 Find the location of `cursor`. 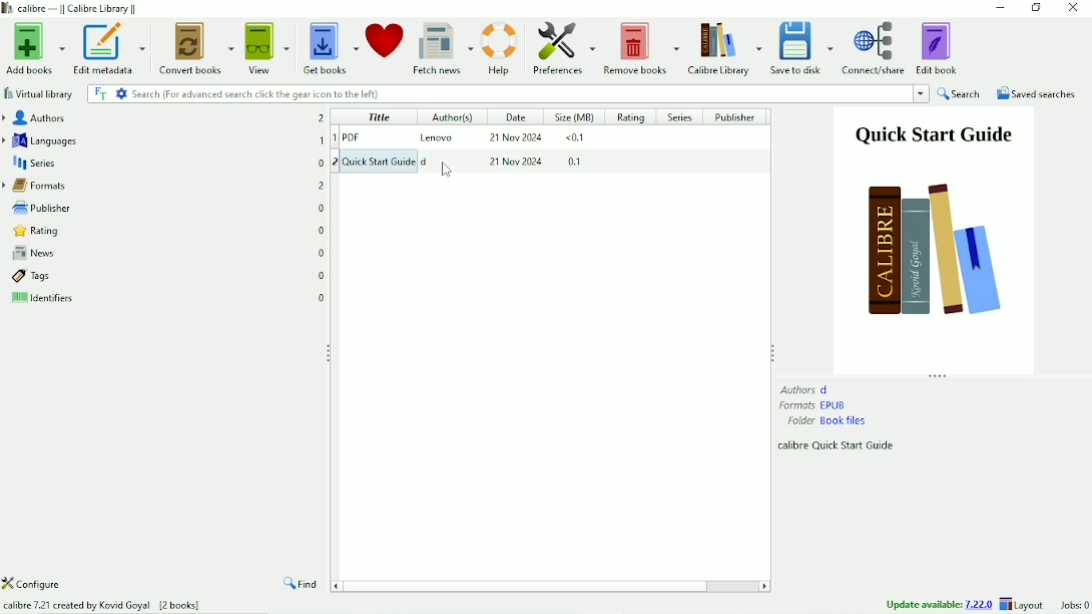

cursor is located at coordinates (444, 168).